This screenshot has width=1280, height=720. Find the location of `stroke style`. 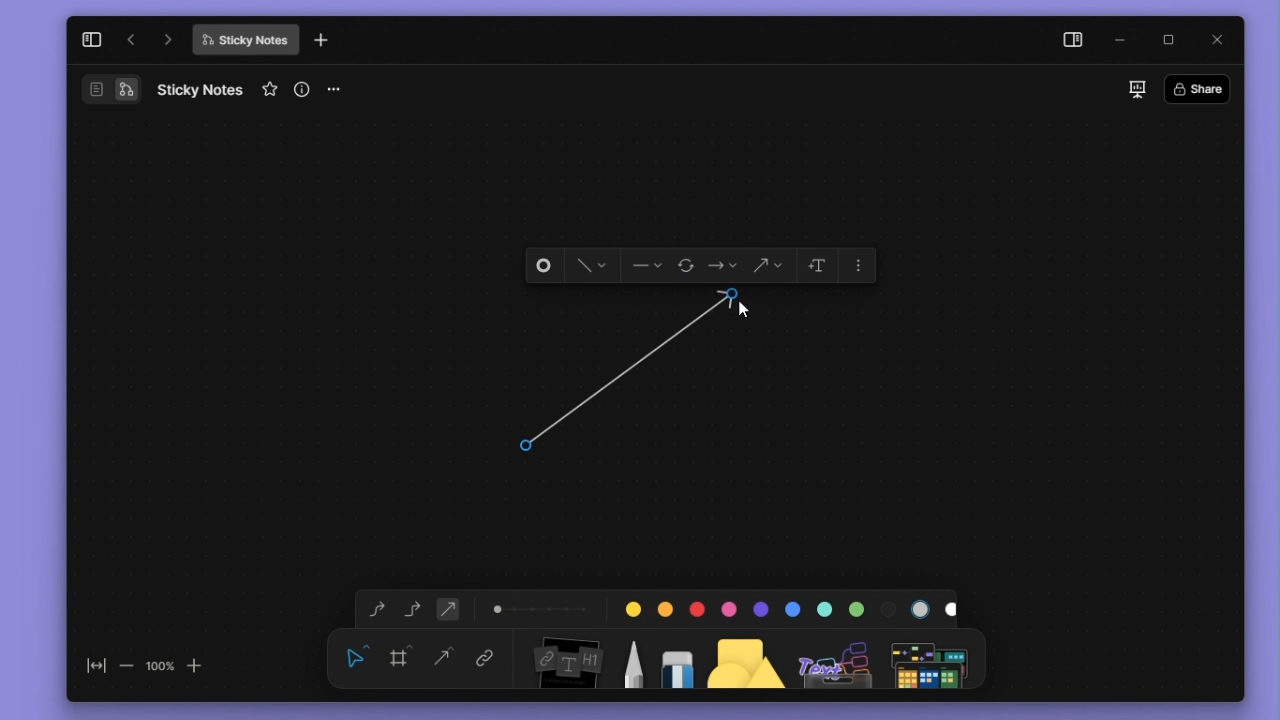

stroke style is located at coordinates (545, 266).